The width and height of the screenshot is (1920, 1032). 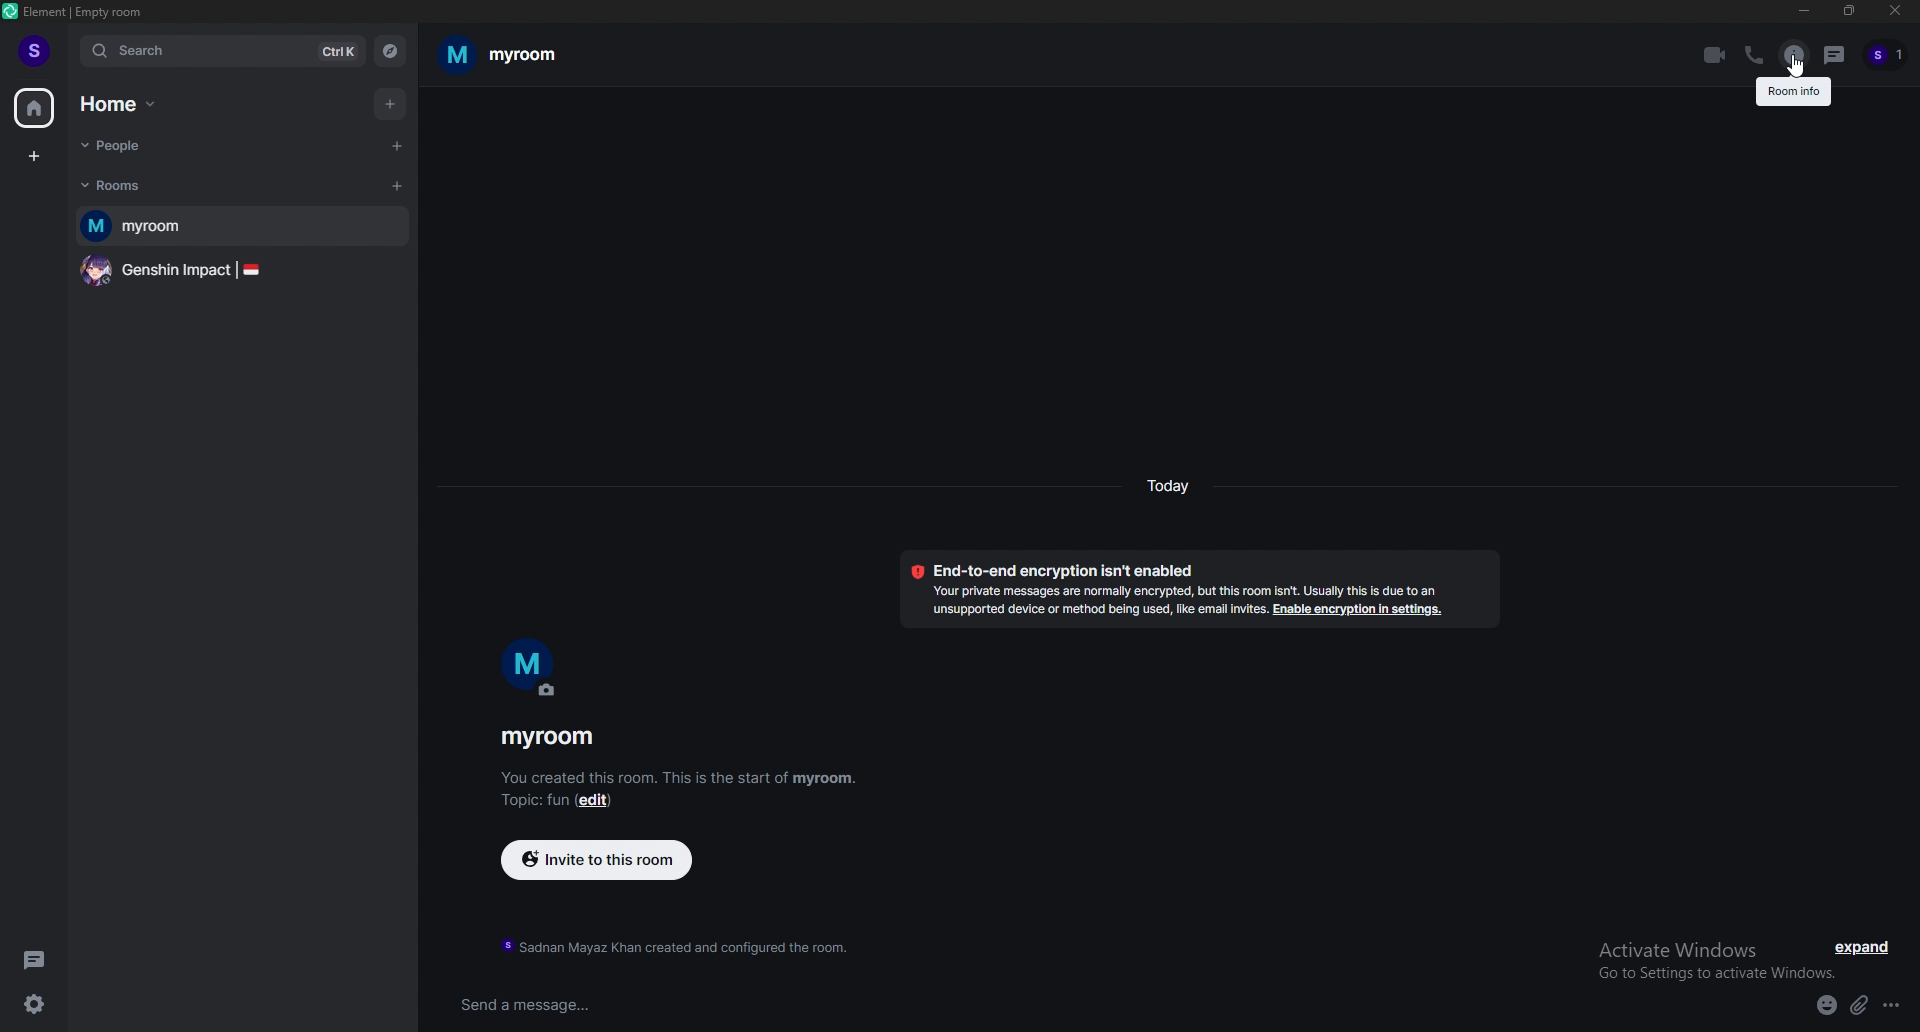 What do you see at coordinates (615, 1004) in the screenshot?
I see `send a message` at bounding box center [615, 1004].